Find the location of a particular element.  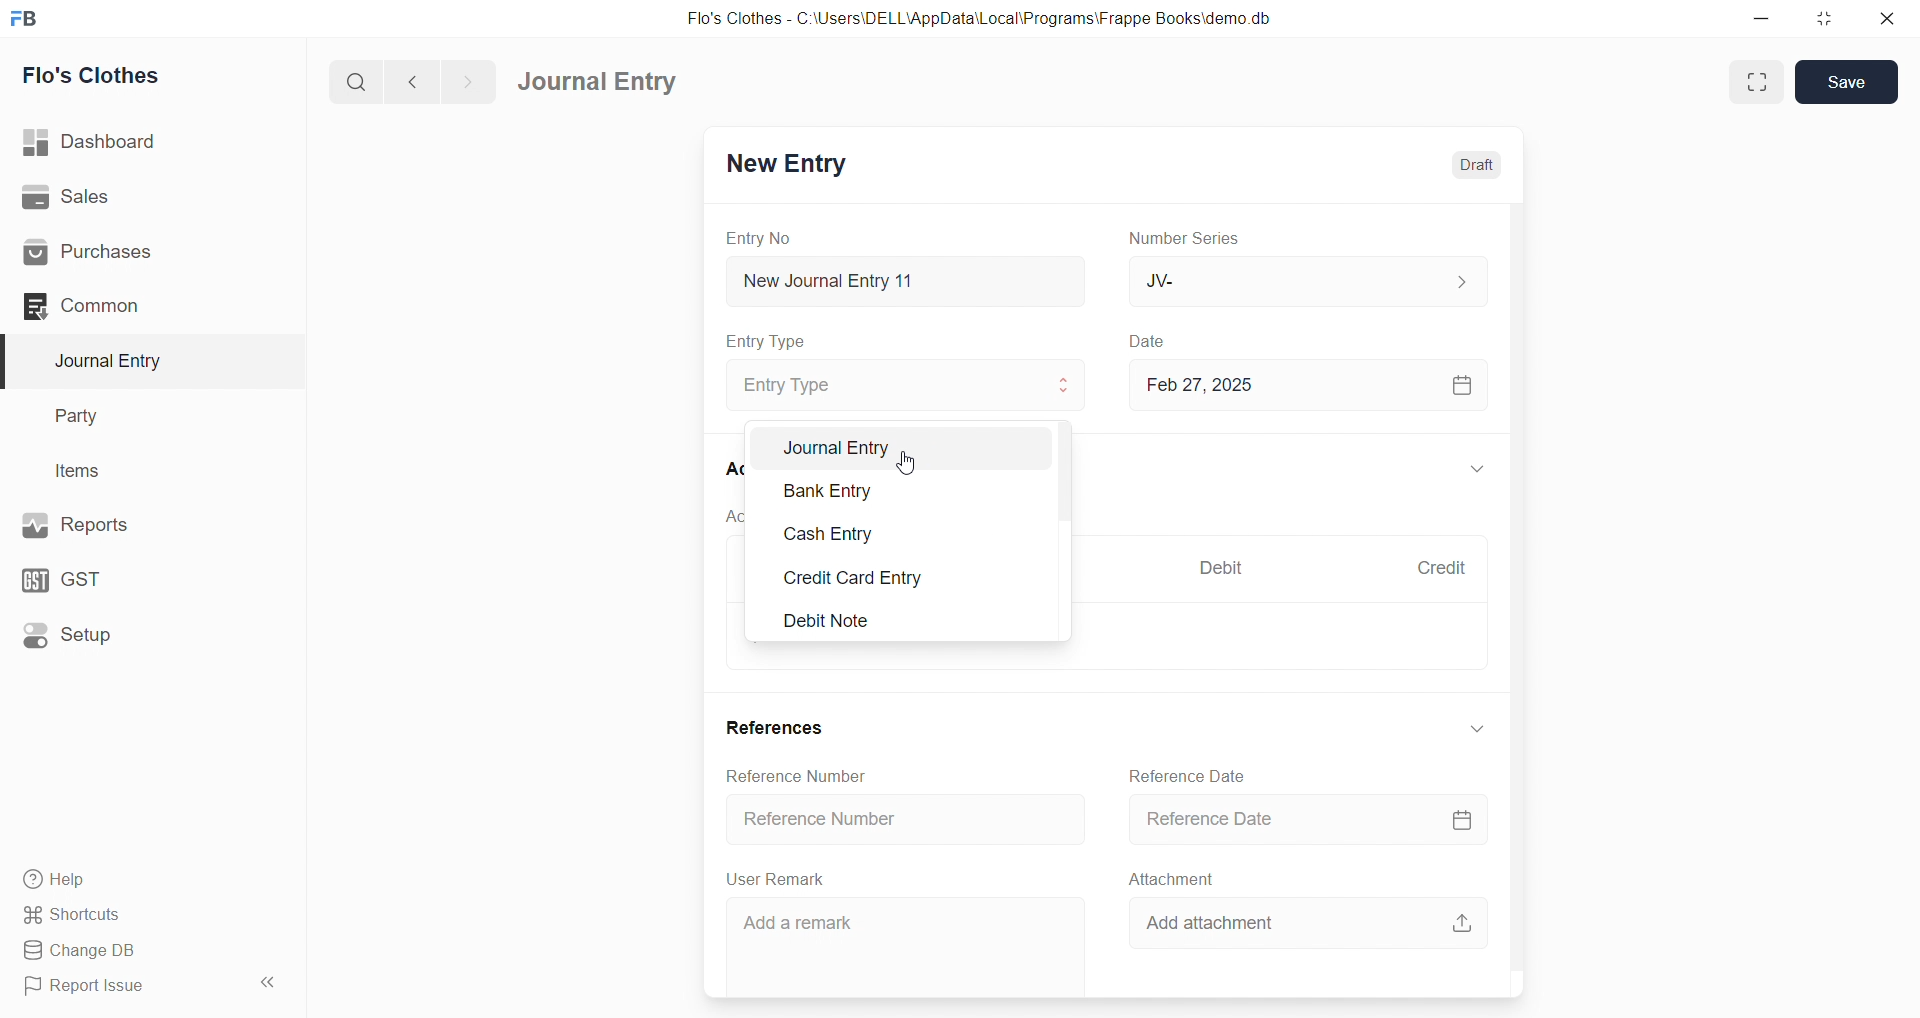

search is located at coordinates (353, 84).